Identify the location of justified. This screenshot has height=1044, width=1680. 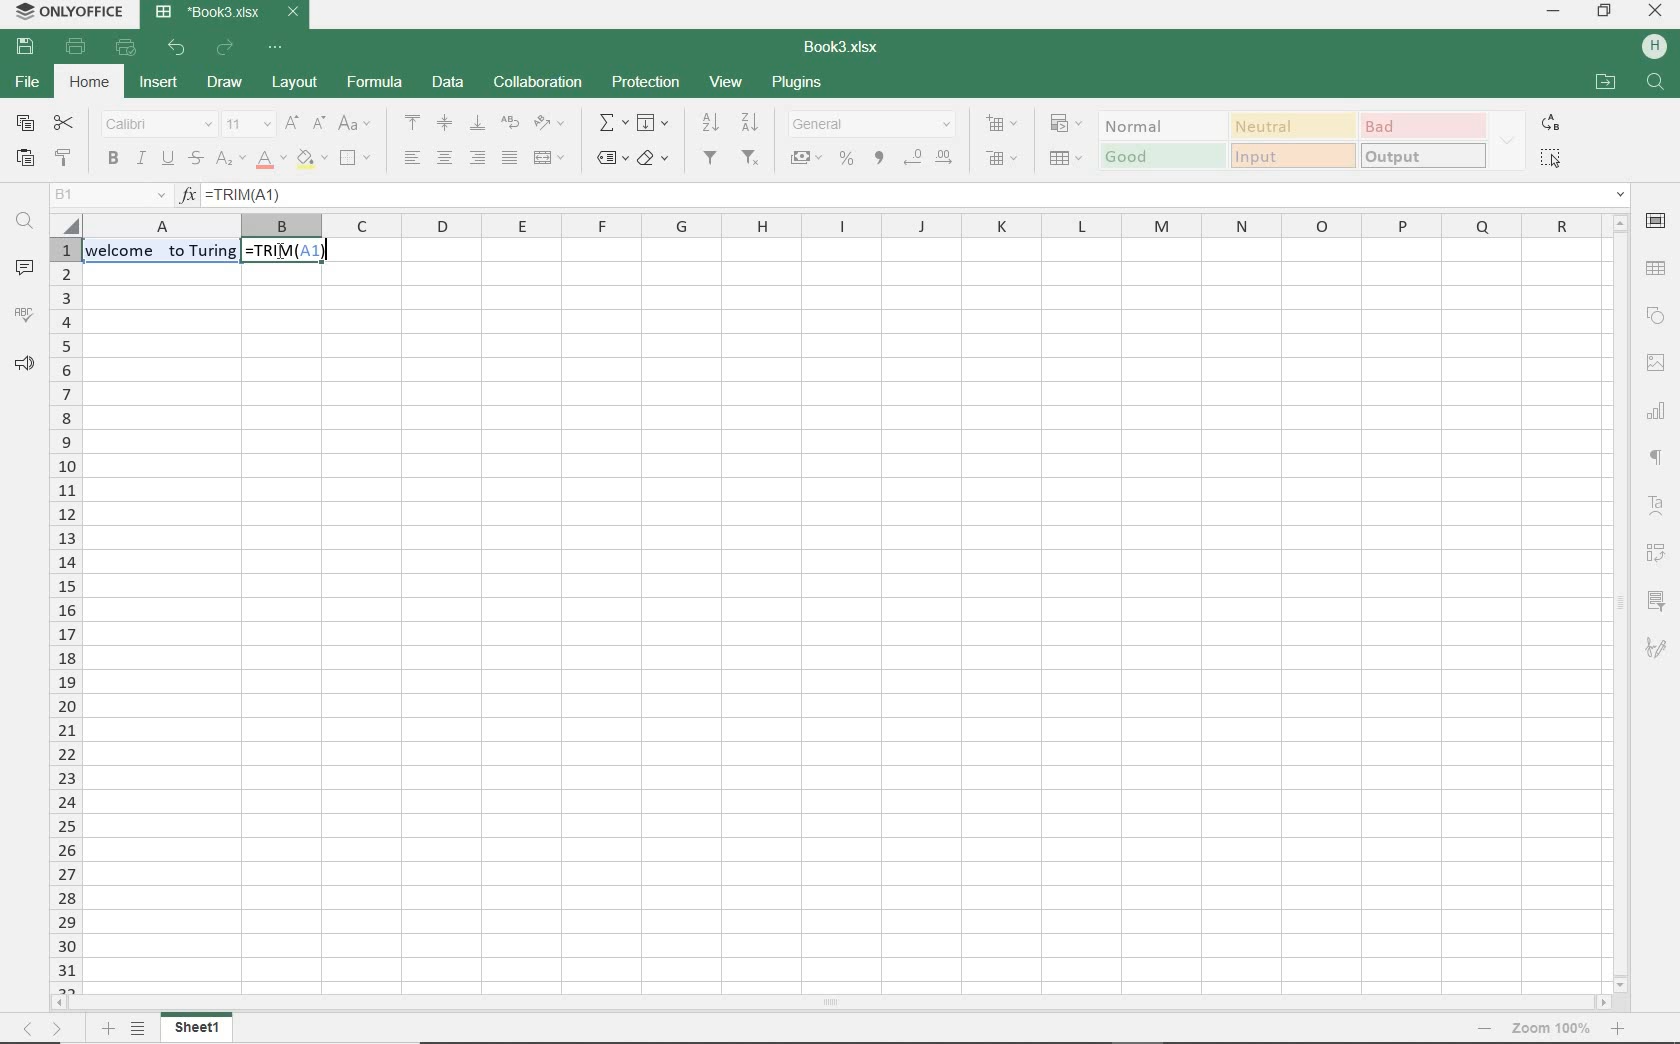
(509, 157).